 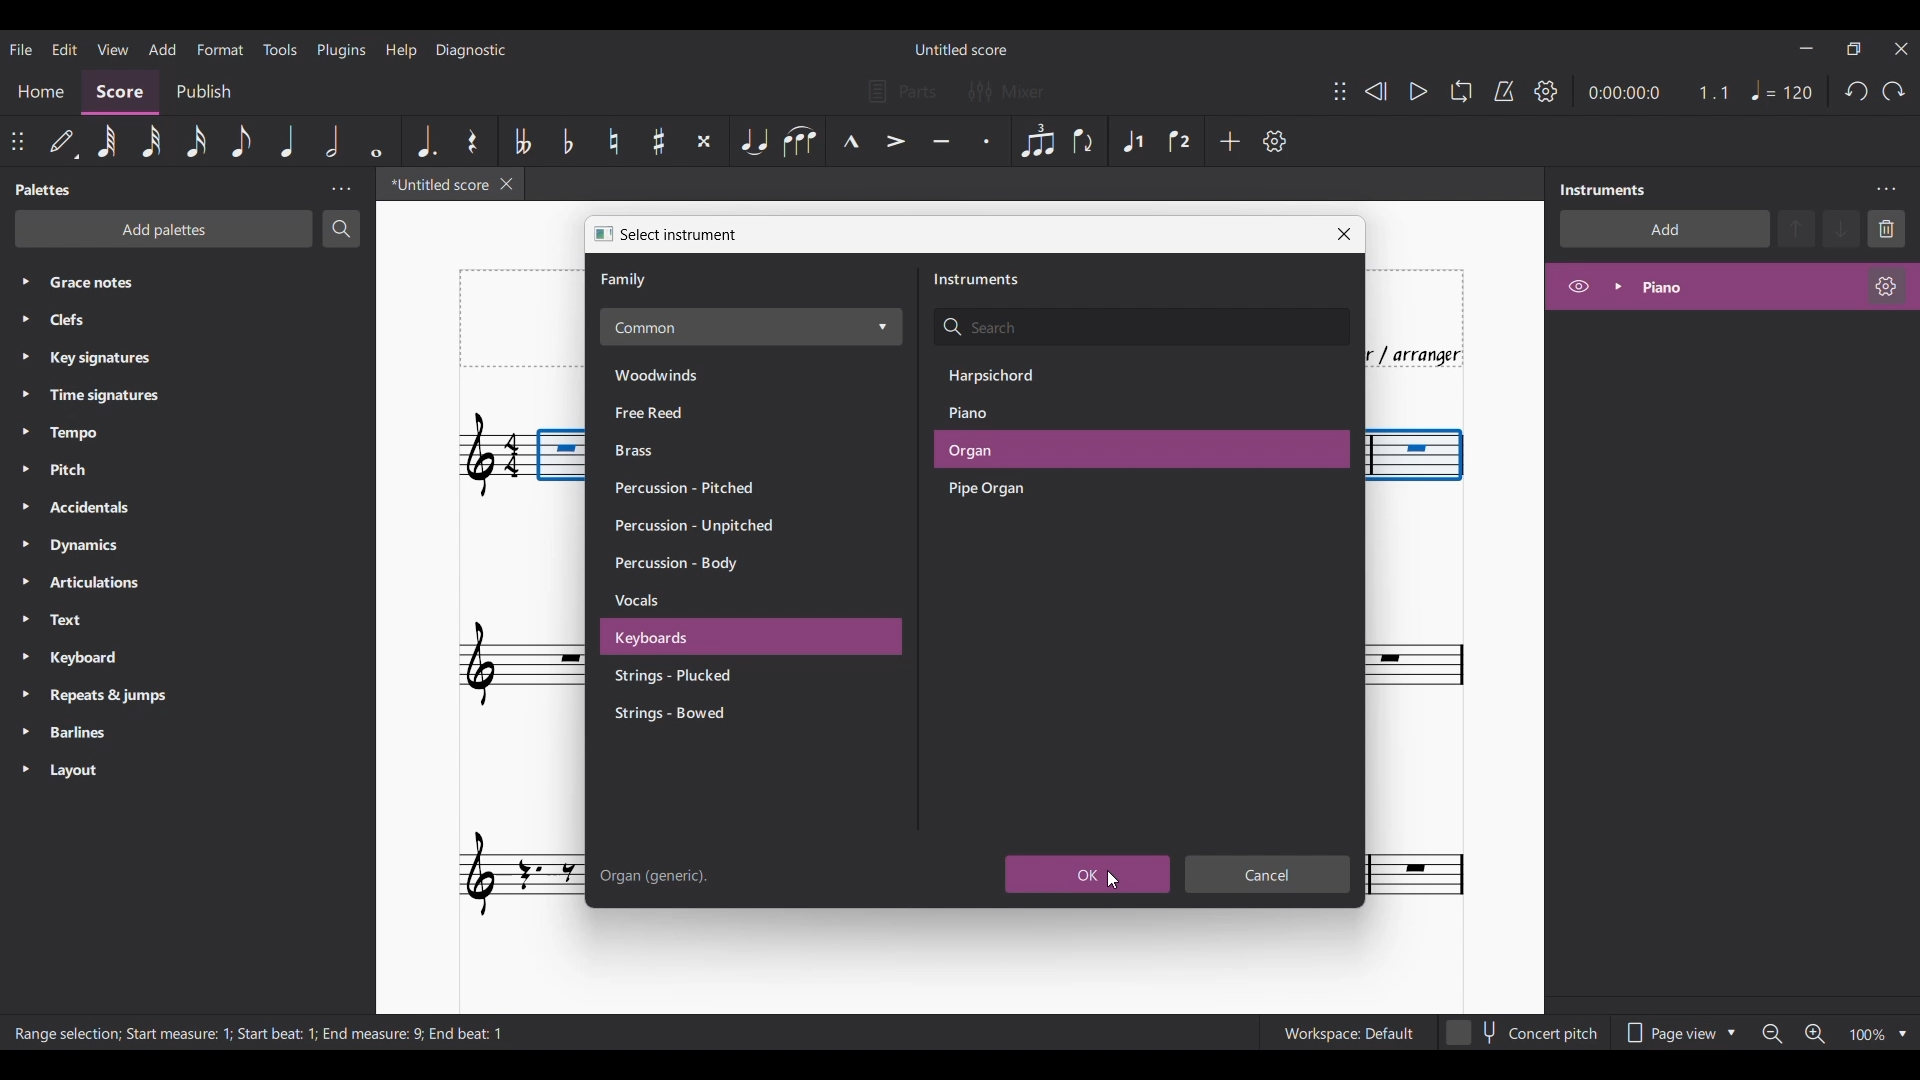 I want to click on Piano, so click(x=1004, y=413).